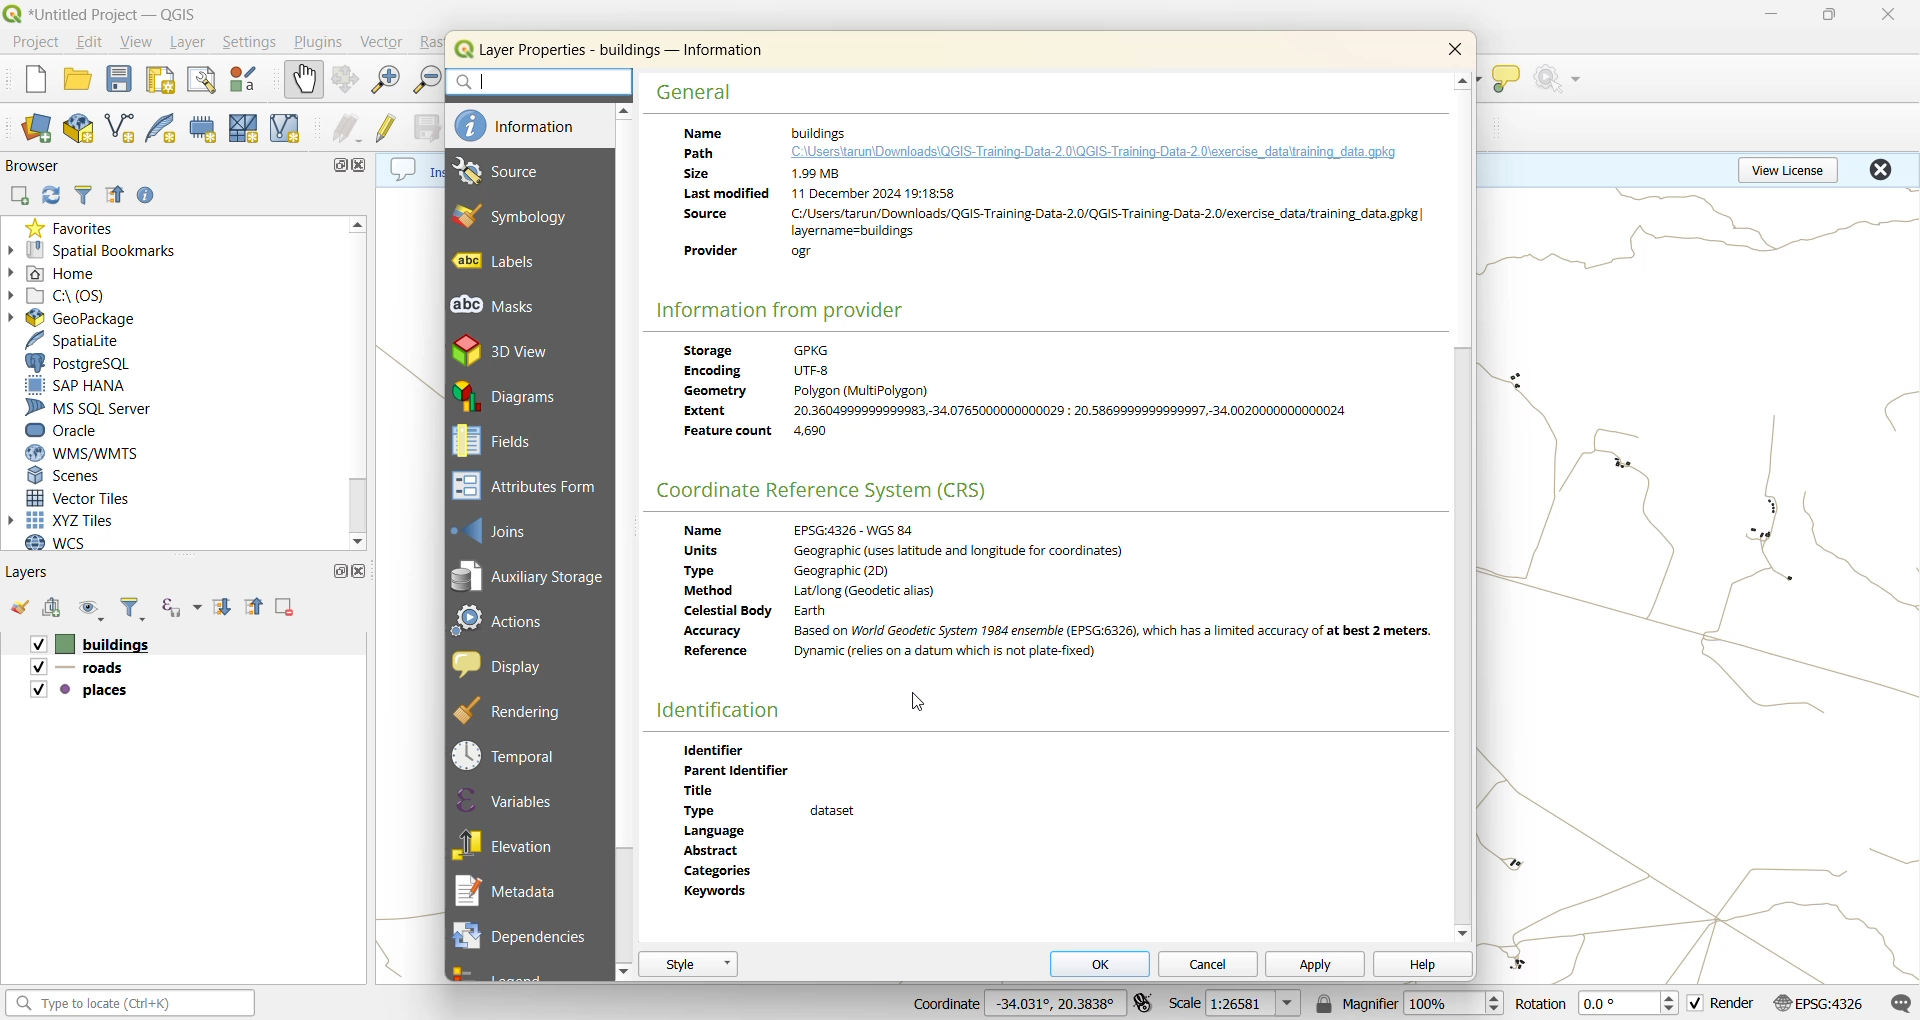 Image resolution: width=1920 pixels, height=1020 pixels. Describe the element at coordinates (1464, 638) in the screenshot. I see `vertical scroll bar` at that location.